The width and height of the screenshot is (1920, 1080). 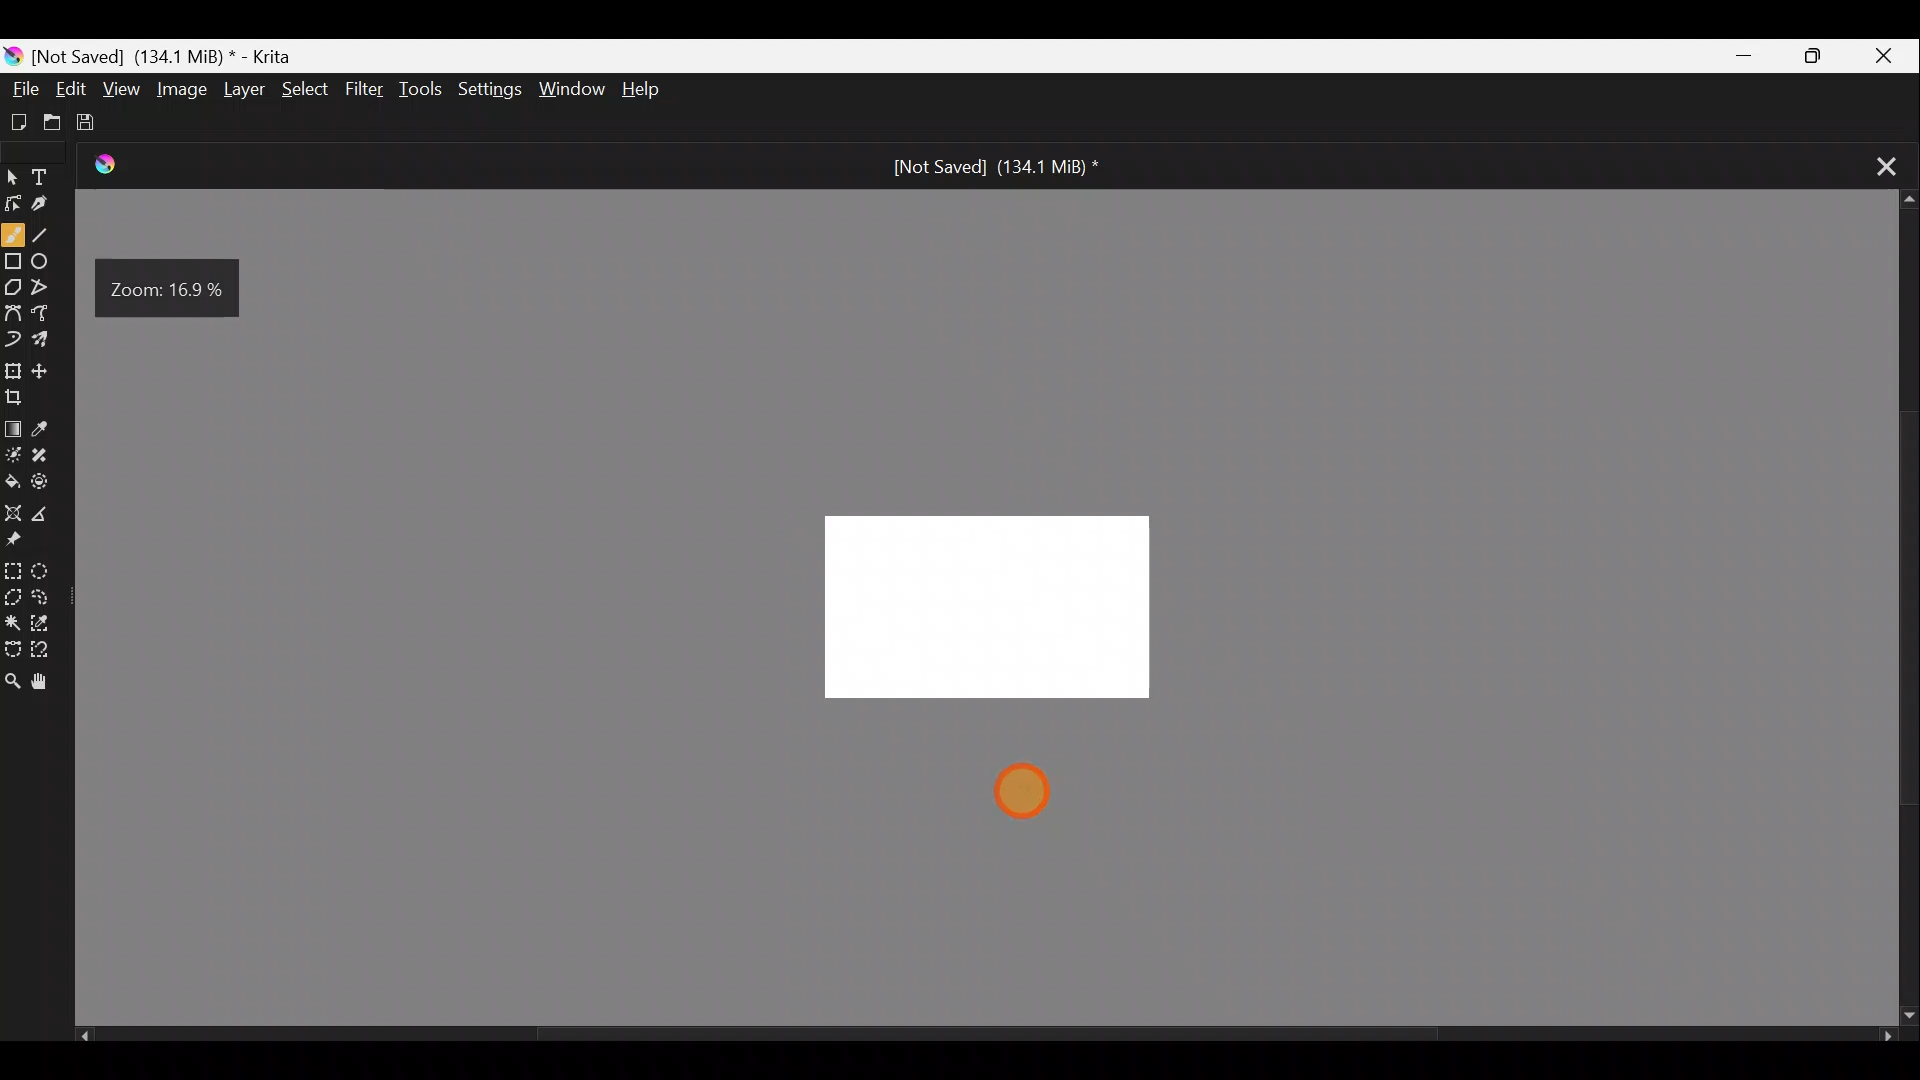 What do you see at coordinates (1734, 58) in the screenshot?
I see `Minimize` at bounding box center [1734, 58].